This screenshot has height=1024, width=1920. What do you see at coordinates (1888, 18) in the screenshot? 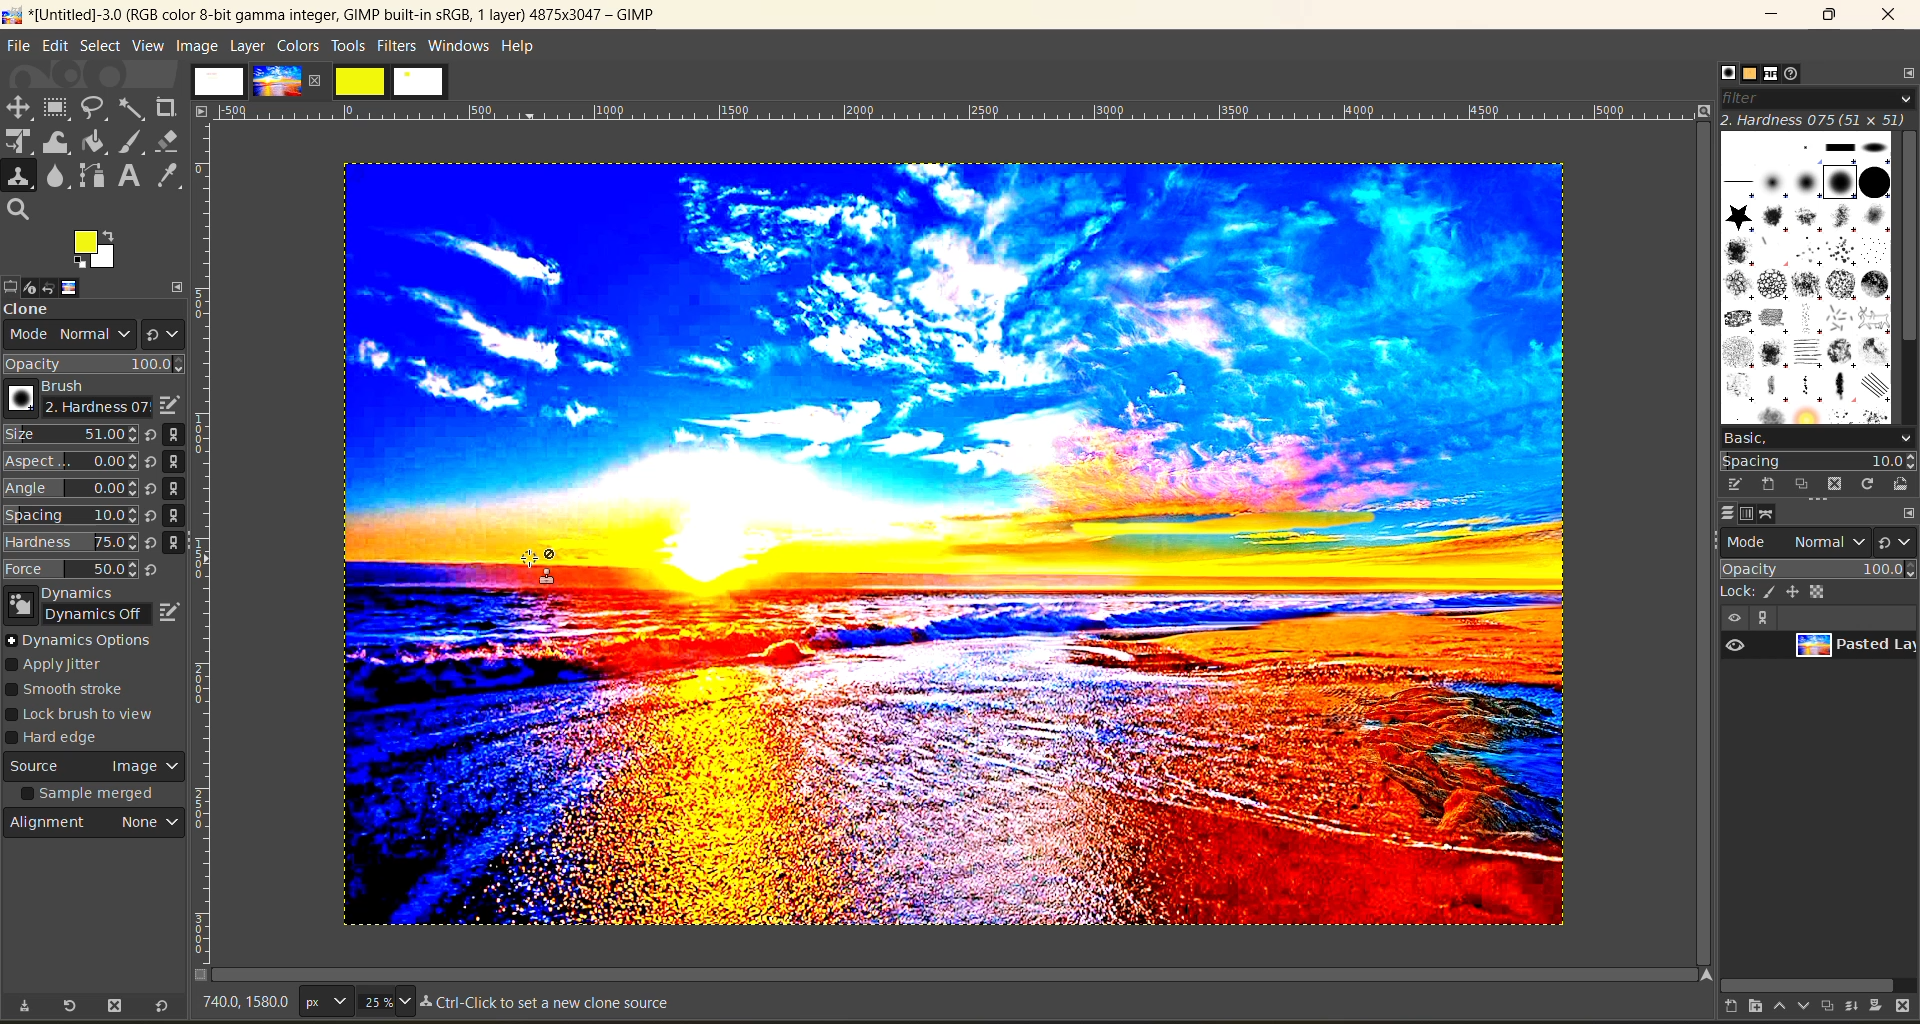
I see `close` at bounding box center [1888, 18].